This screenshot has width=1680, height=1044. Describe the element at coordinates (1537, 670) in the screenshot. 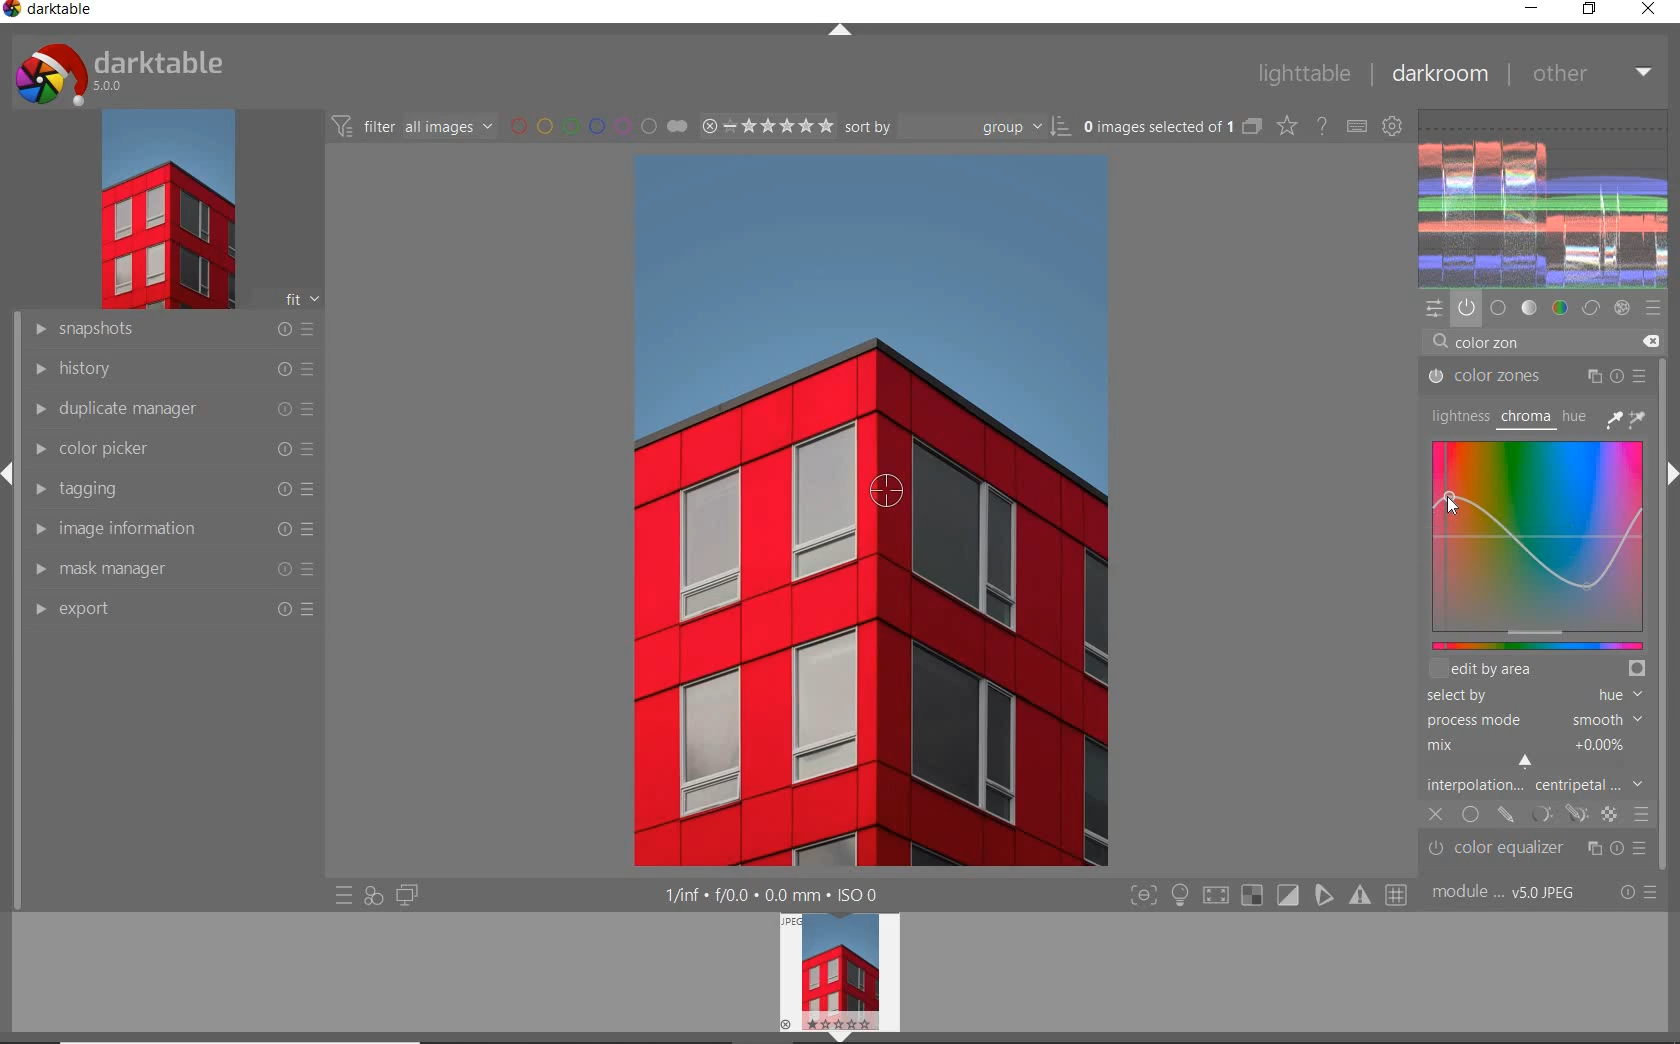

I see `EDIT BY AREA` at that location.